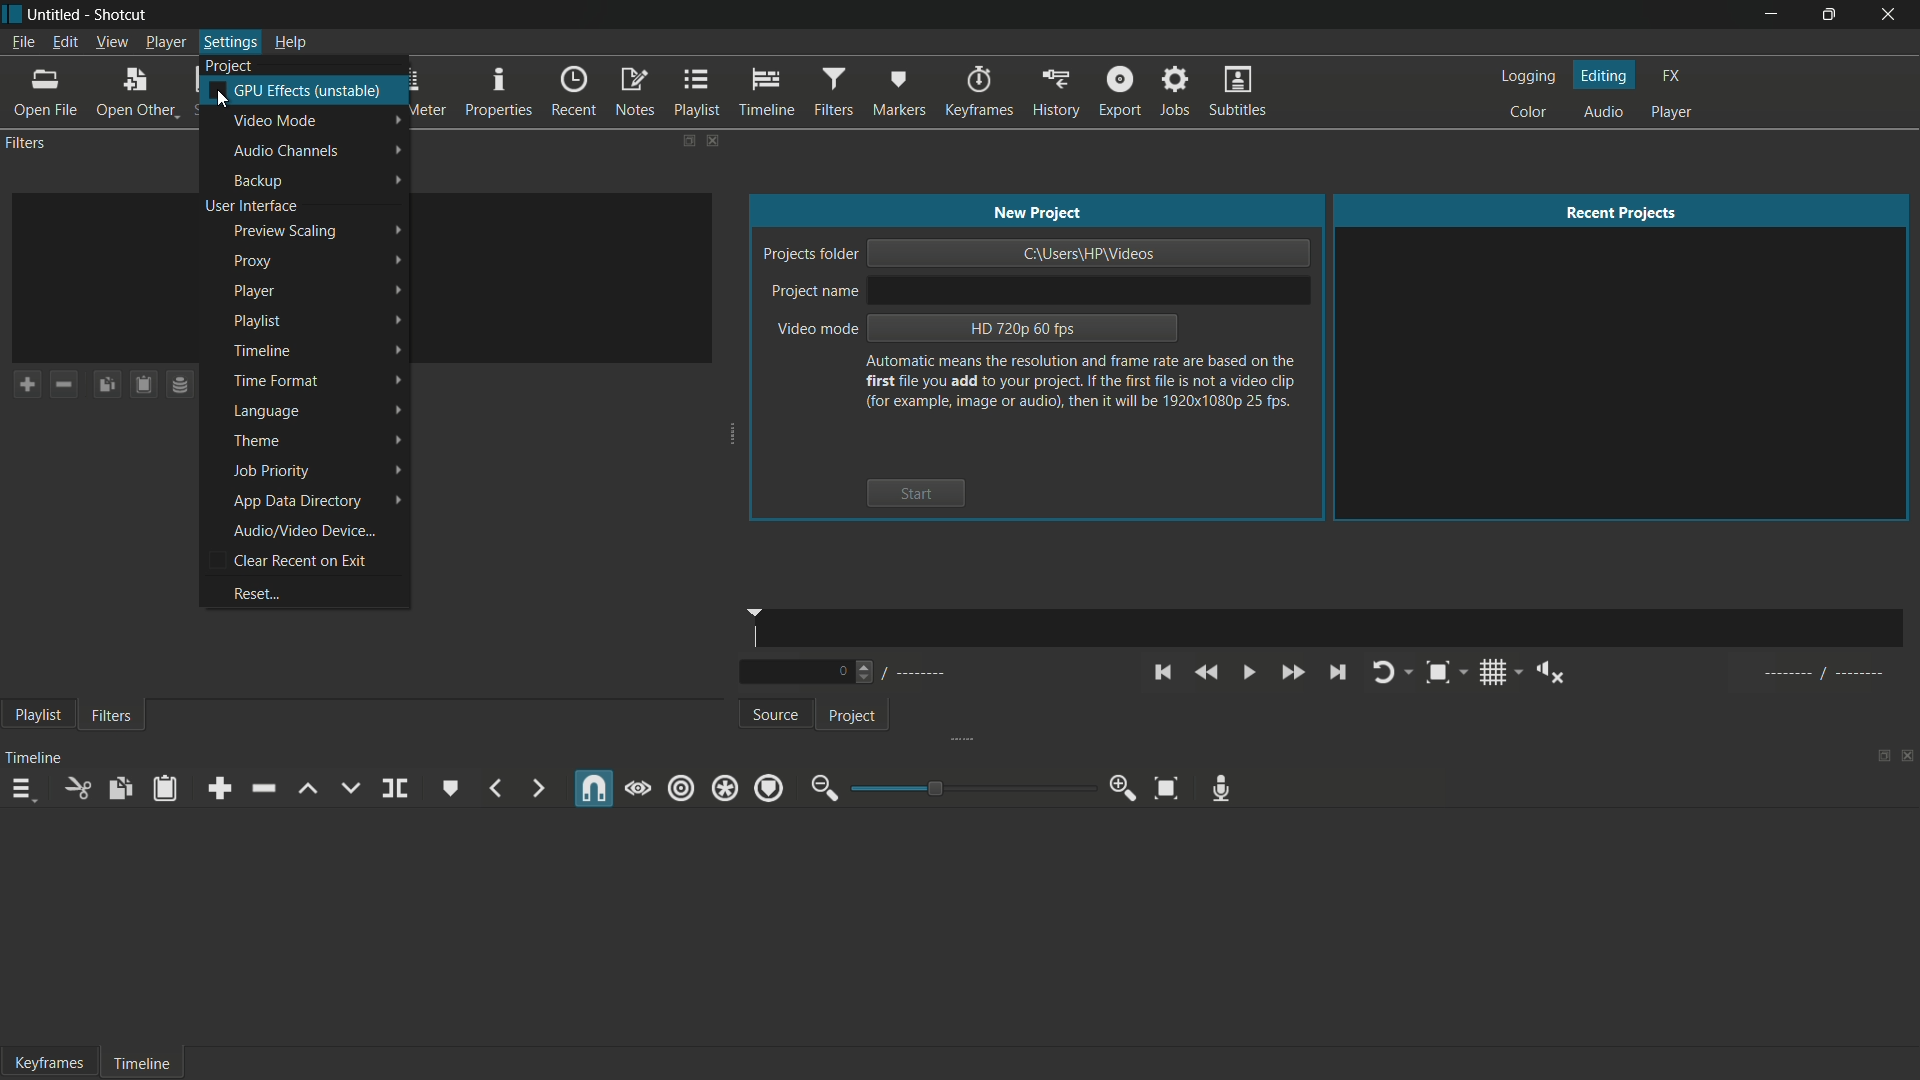  Describe the element at coordinates (1553, 673) in the screenshot. I see `show volume control` at that location.